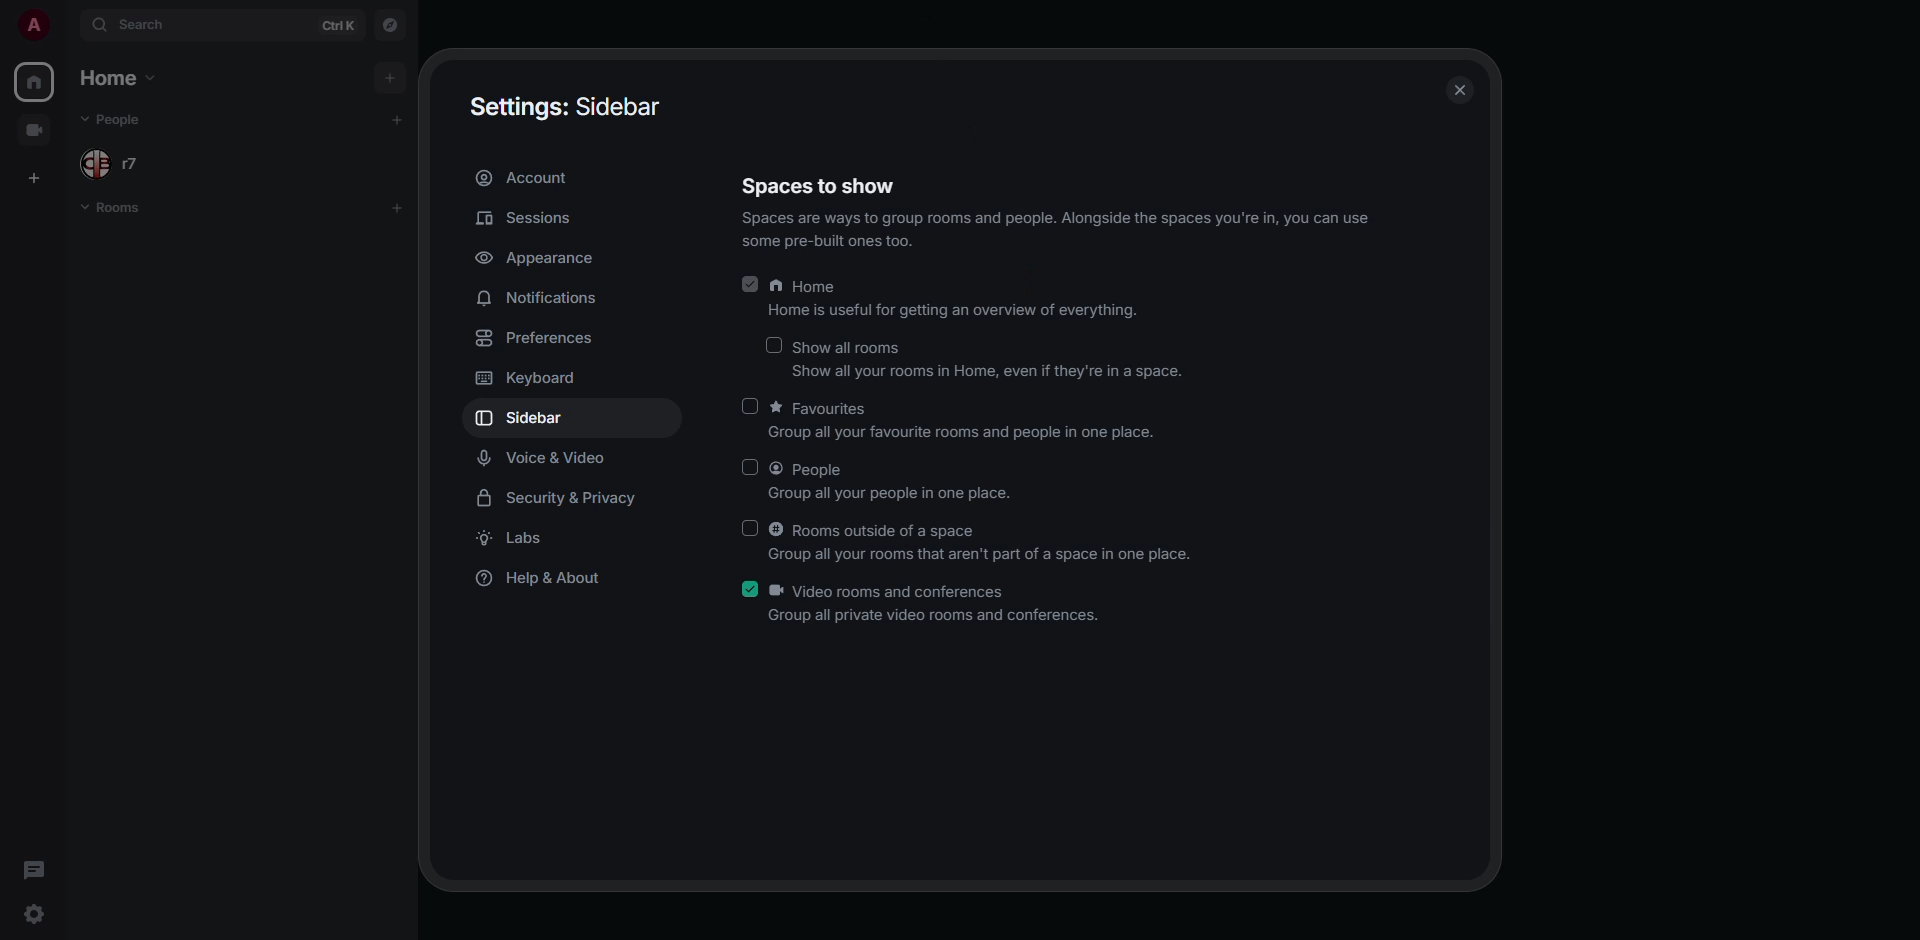  What do you see at coordinates (776, 344) in the screenshot?
I see `click to enable` at bounding box center [776, 344].